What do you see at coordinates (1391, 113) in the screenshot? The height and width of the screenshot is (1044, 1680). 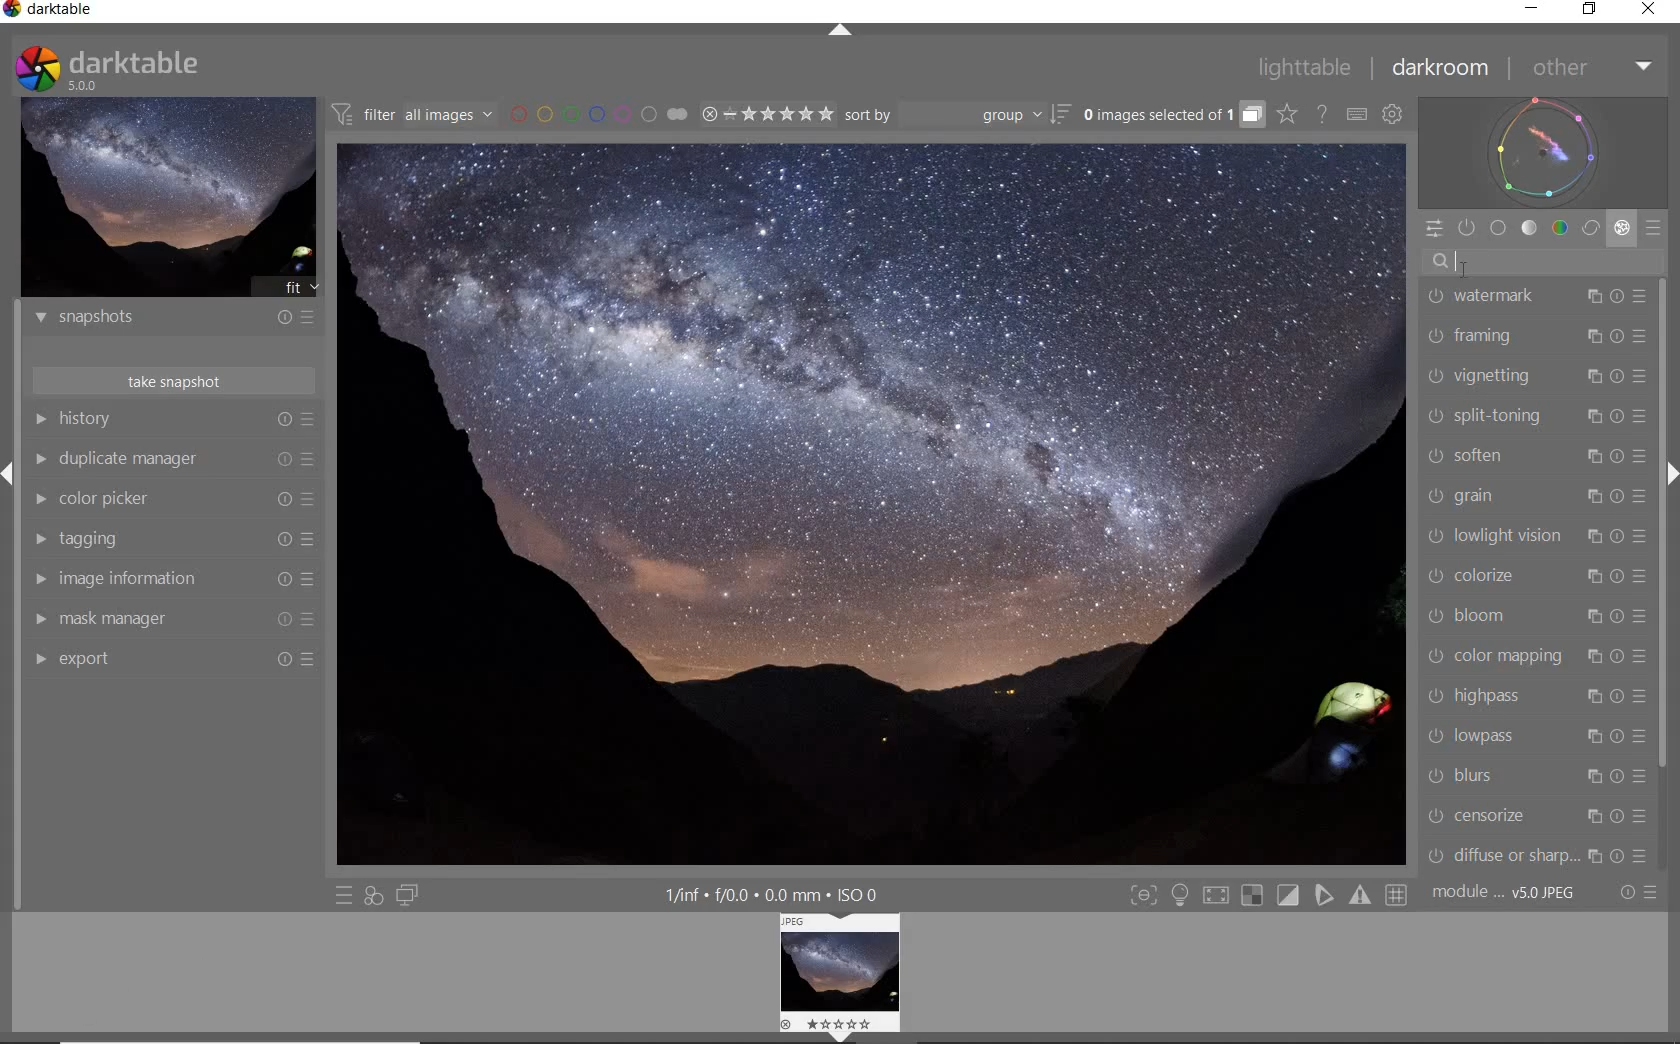 I see `SHOW GLOBAL PREFERENCES` at bounding box center [1391, 113].